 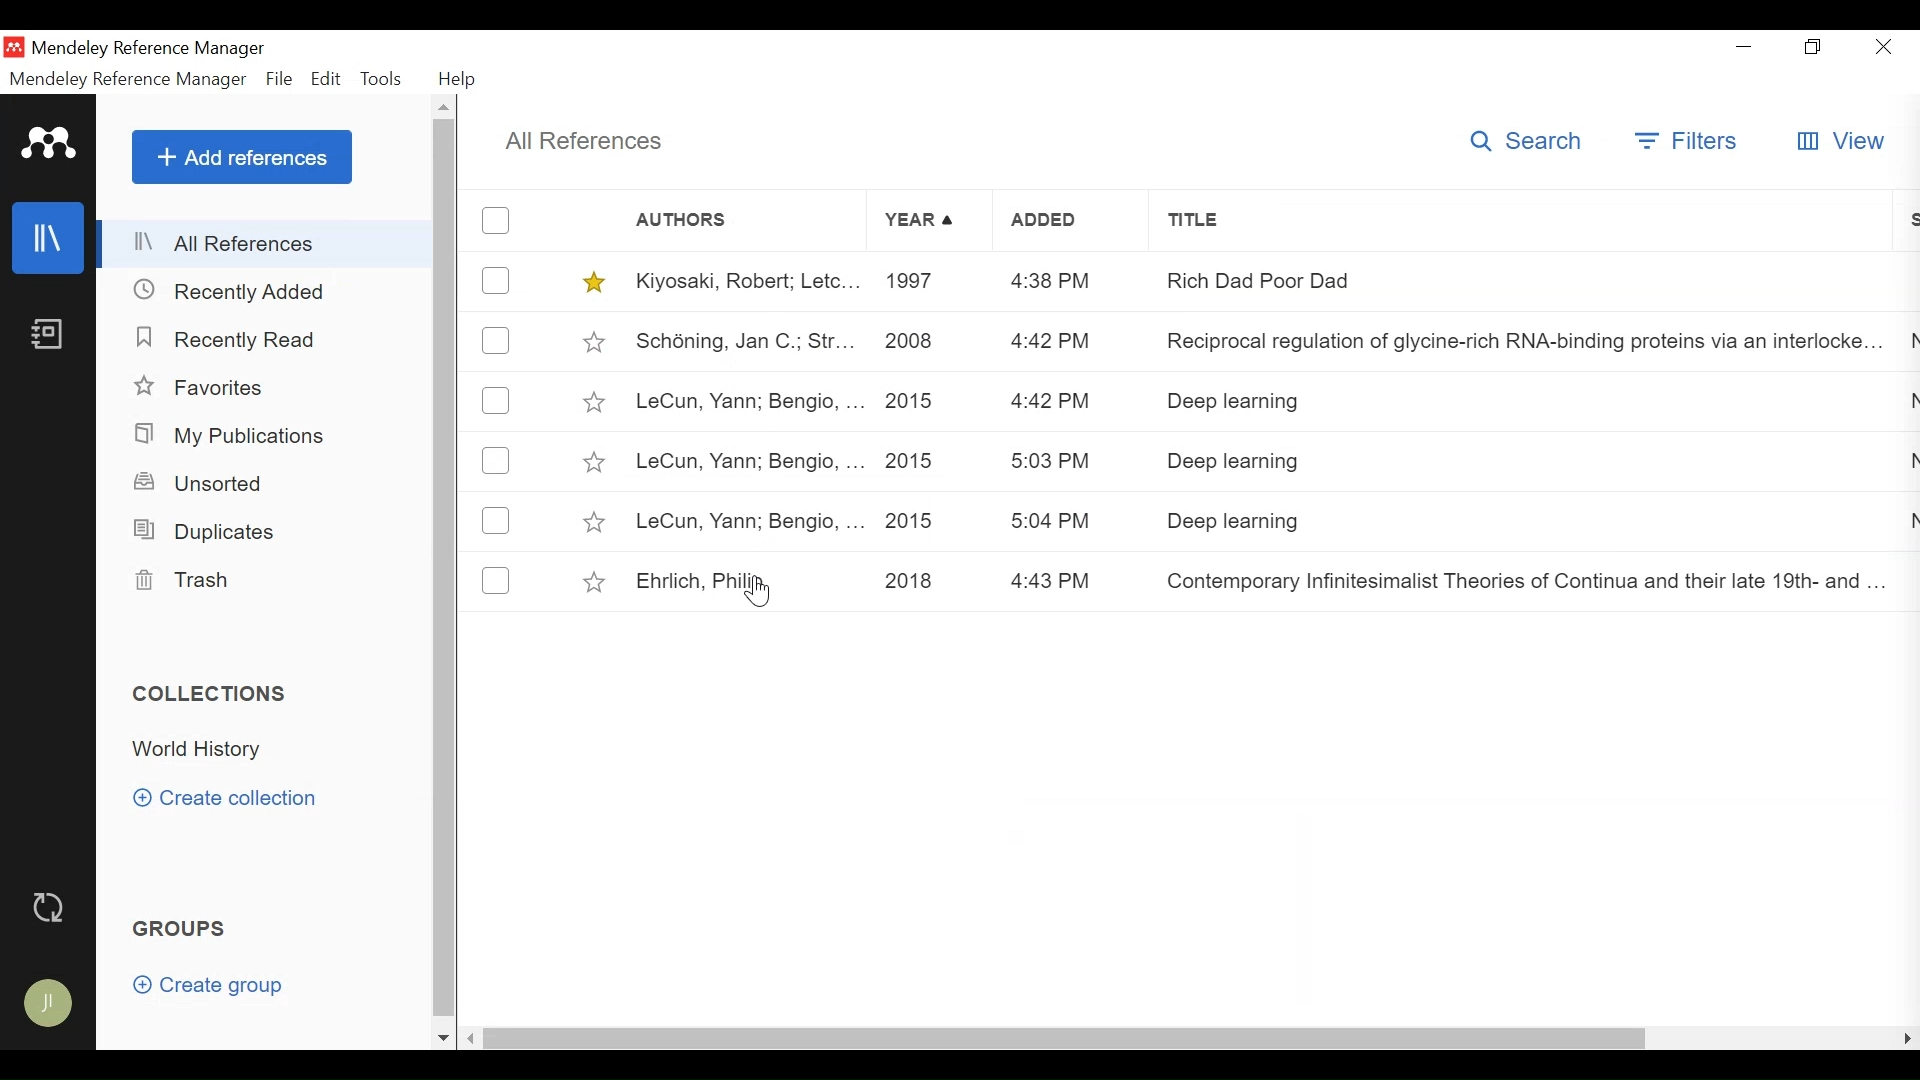 I want to click on All References, so click(x=268, y=245).